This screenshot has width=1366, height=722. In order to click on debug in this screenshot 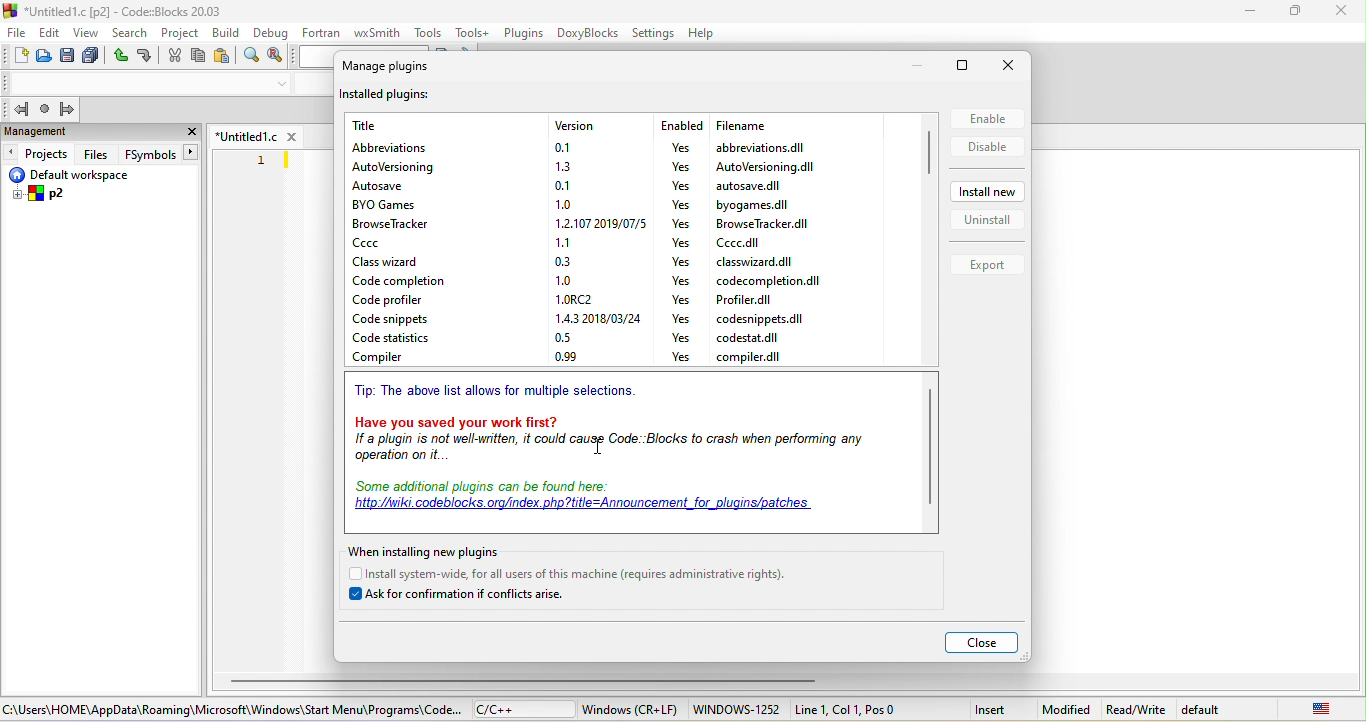, I will do `click(272, 32)`.